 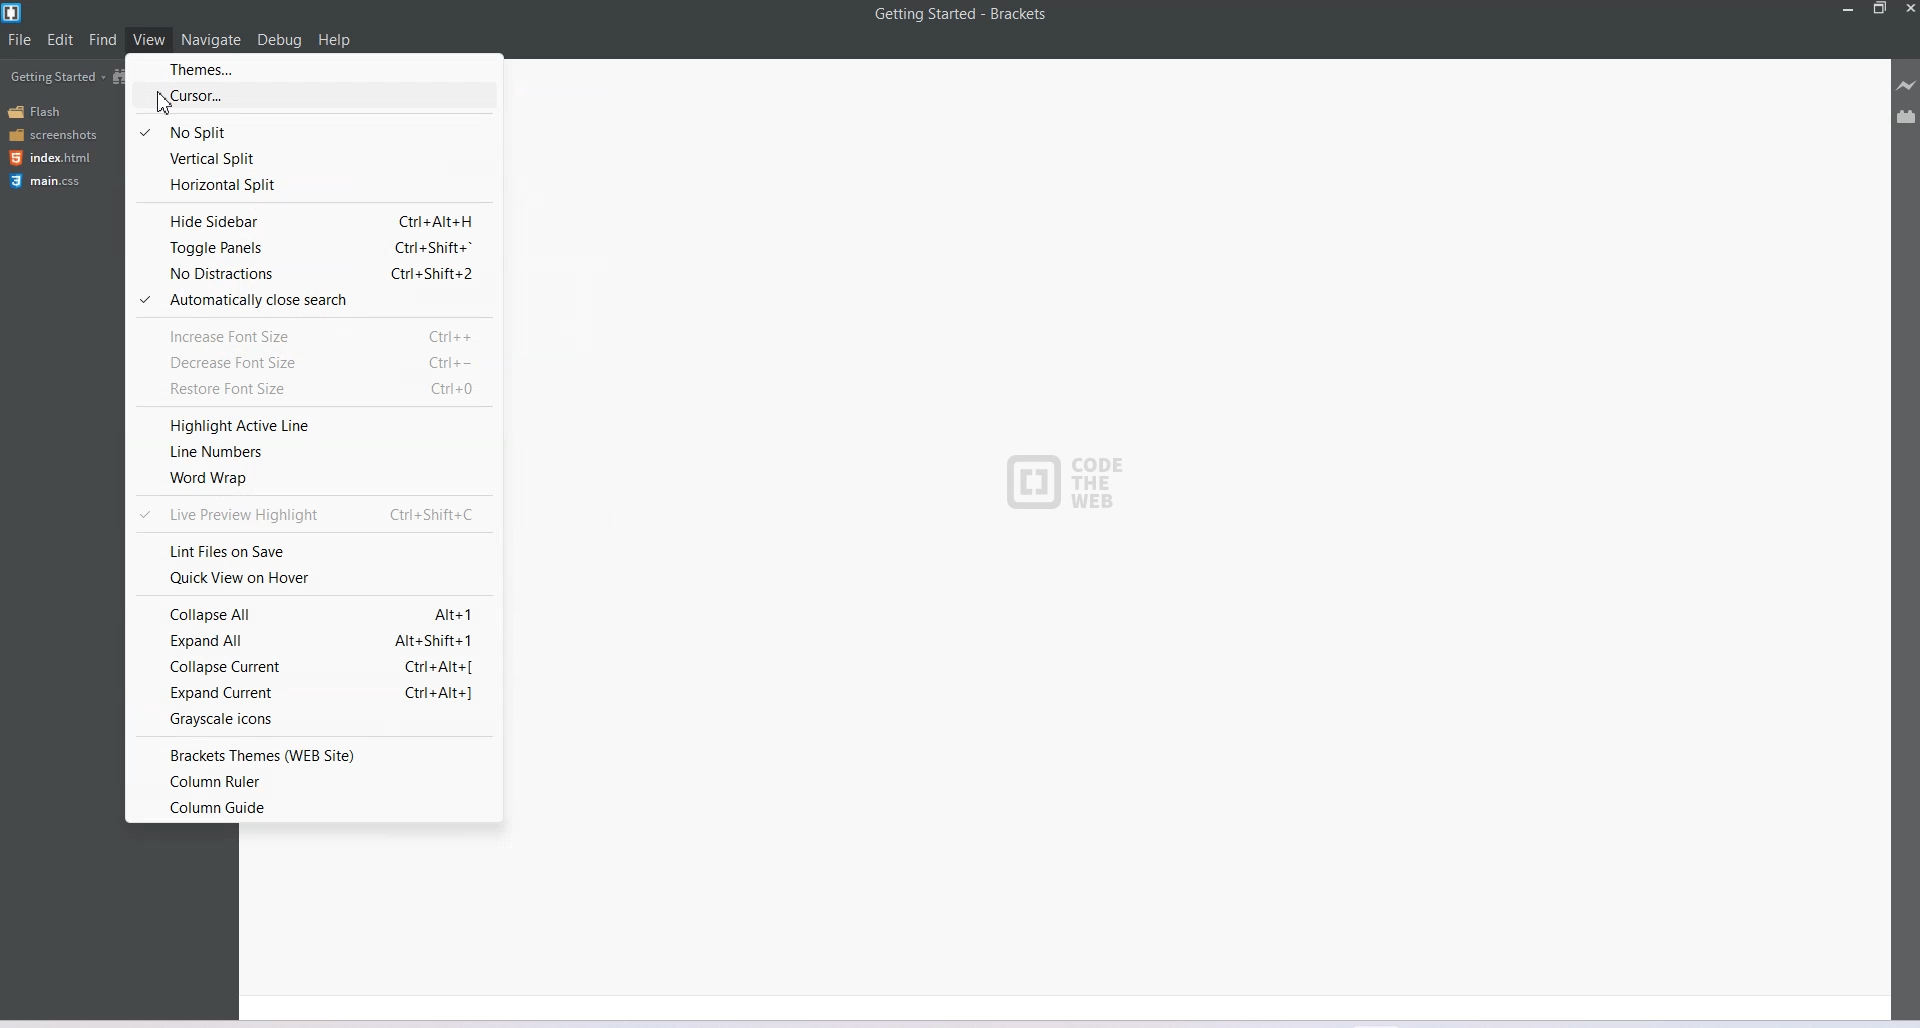 What do you see at coordinates (60, 40) in the screenshot?
I see `Edit` at bounding box center [60, 40].